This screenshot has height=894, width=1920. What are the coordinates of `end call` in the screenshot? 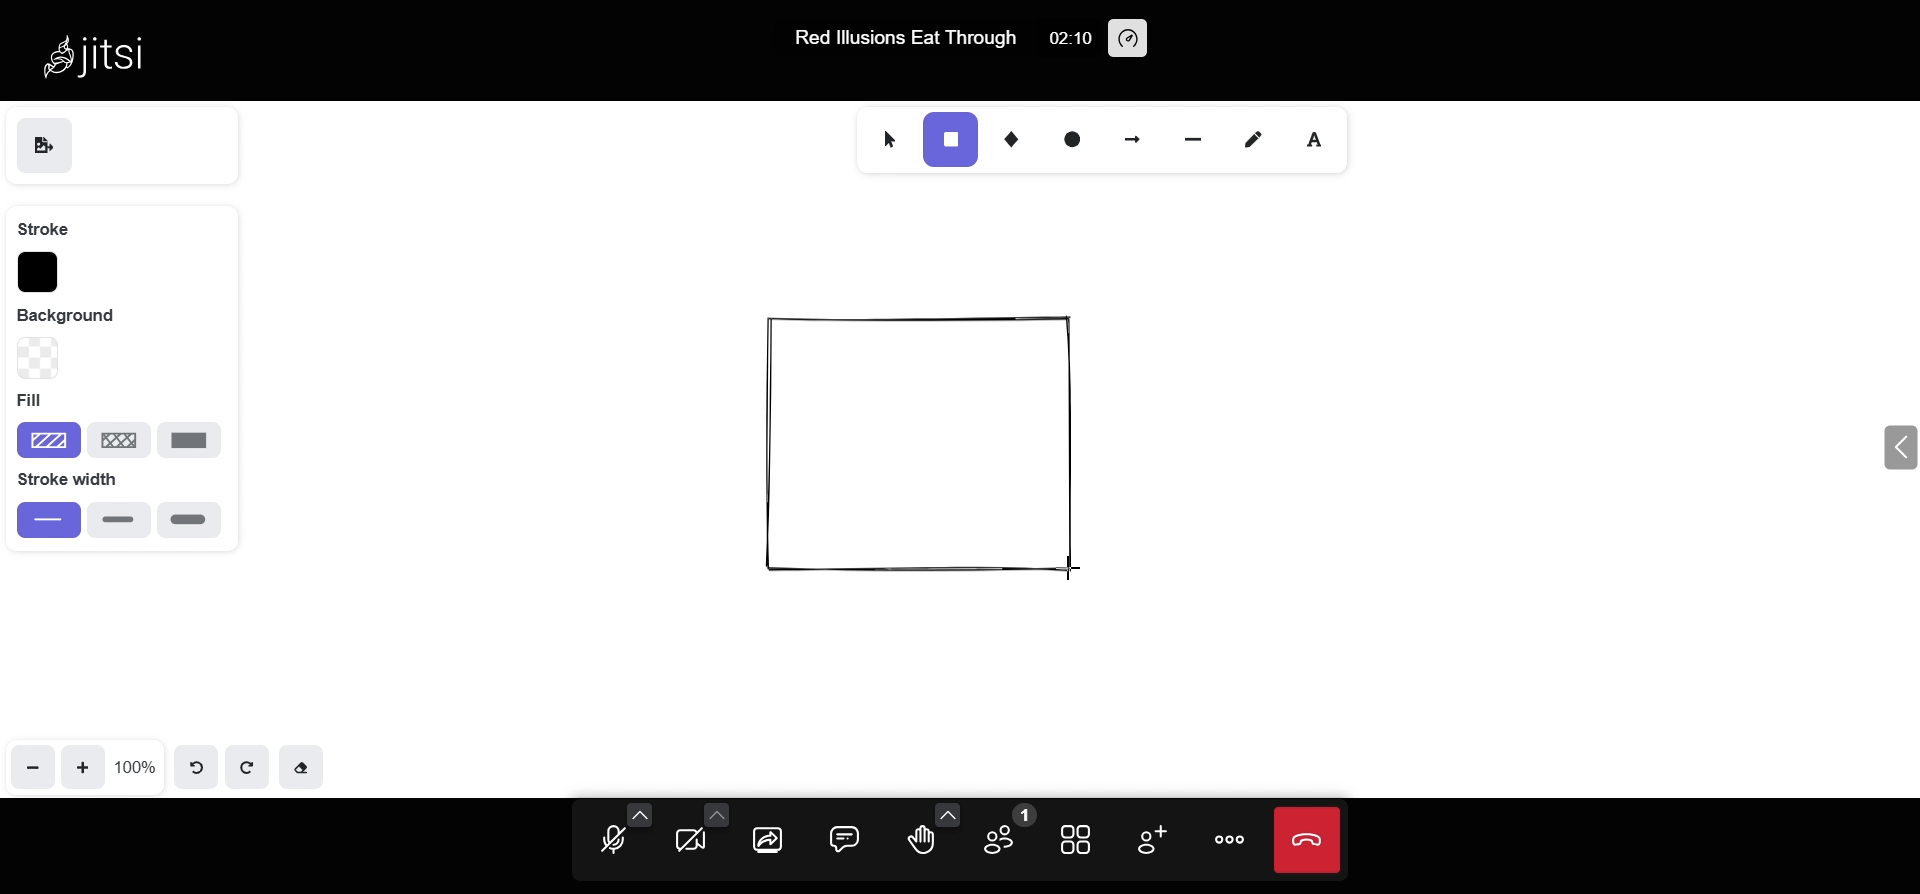 It's located at (1309, 840).